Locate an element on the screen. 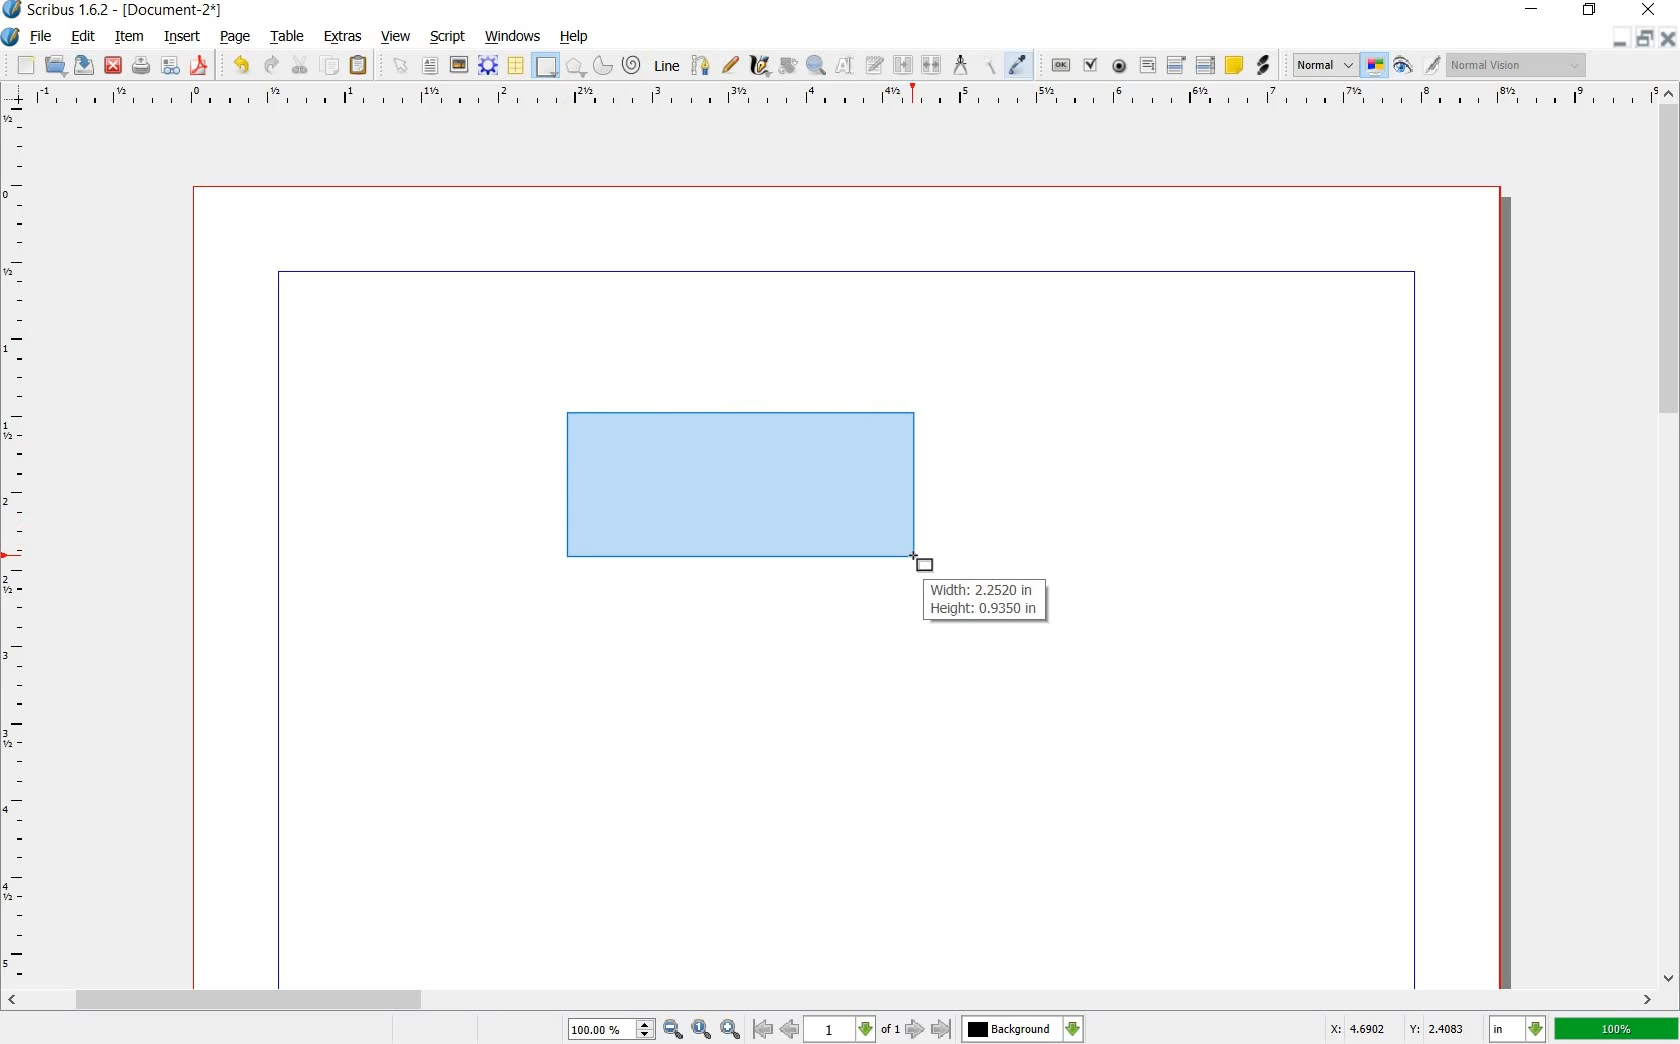  go to previous page is located at coordinates (789, 1029).